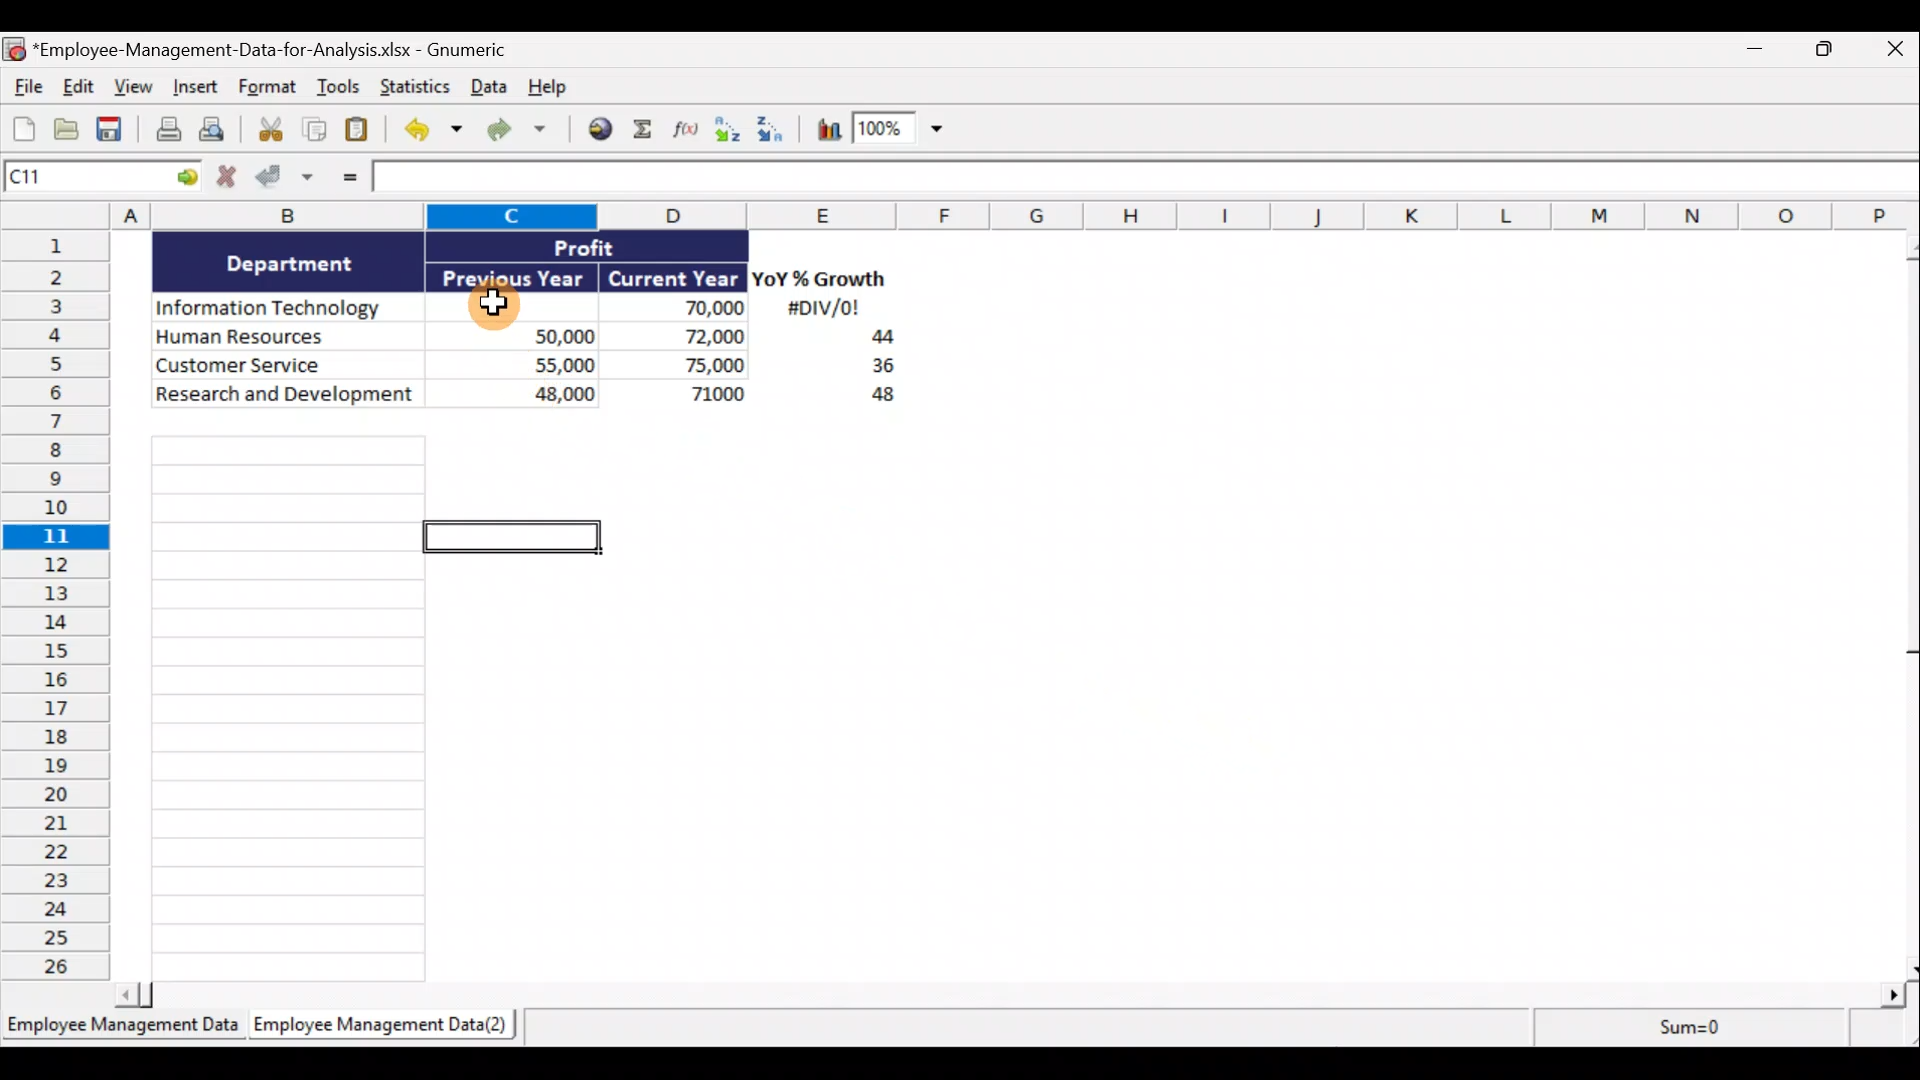  What do you see at coordinates (283, 338) in the screenshot?
I see `Human Resources` at bounding box center [283, 338].